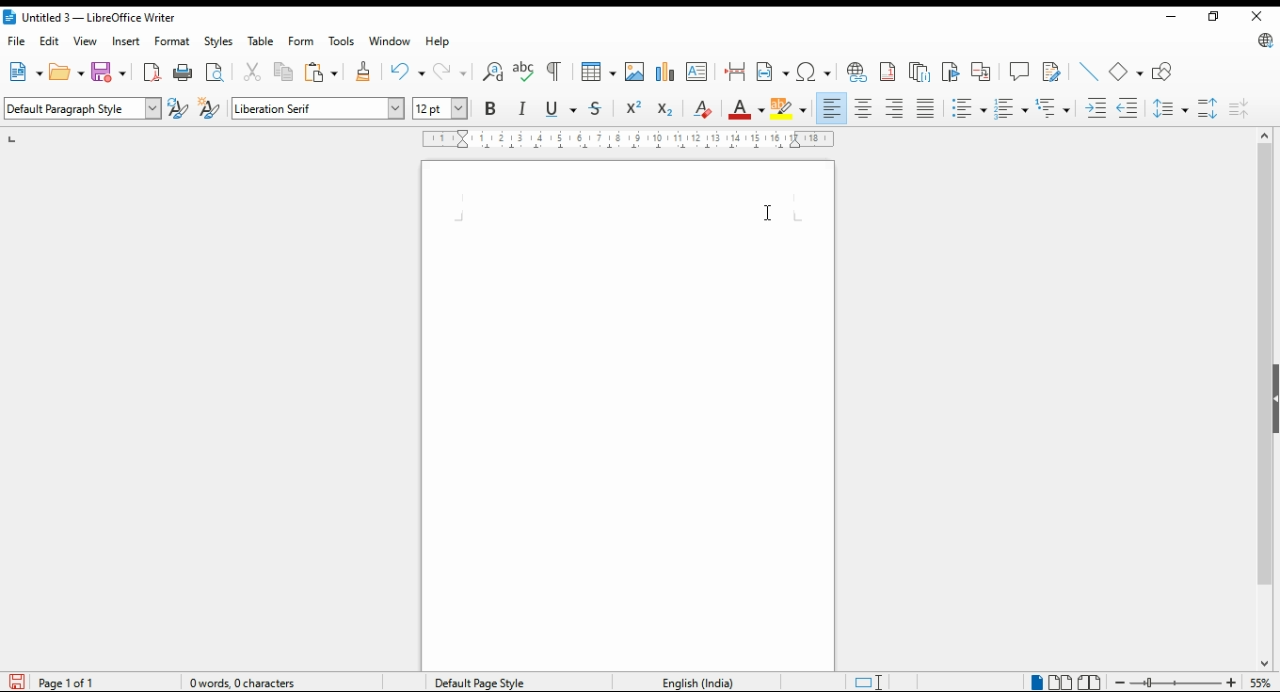 The image size is (1280, 692). I want to click on subscript, so click(665, 110).